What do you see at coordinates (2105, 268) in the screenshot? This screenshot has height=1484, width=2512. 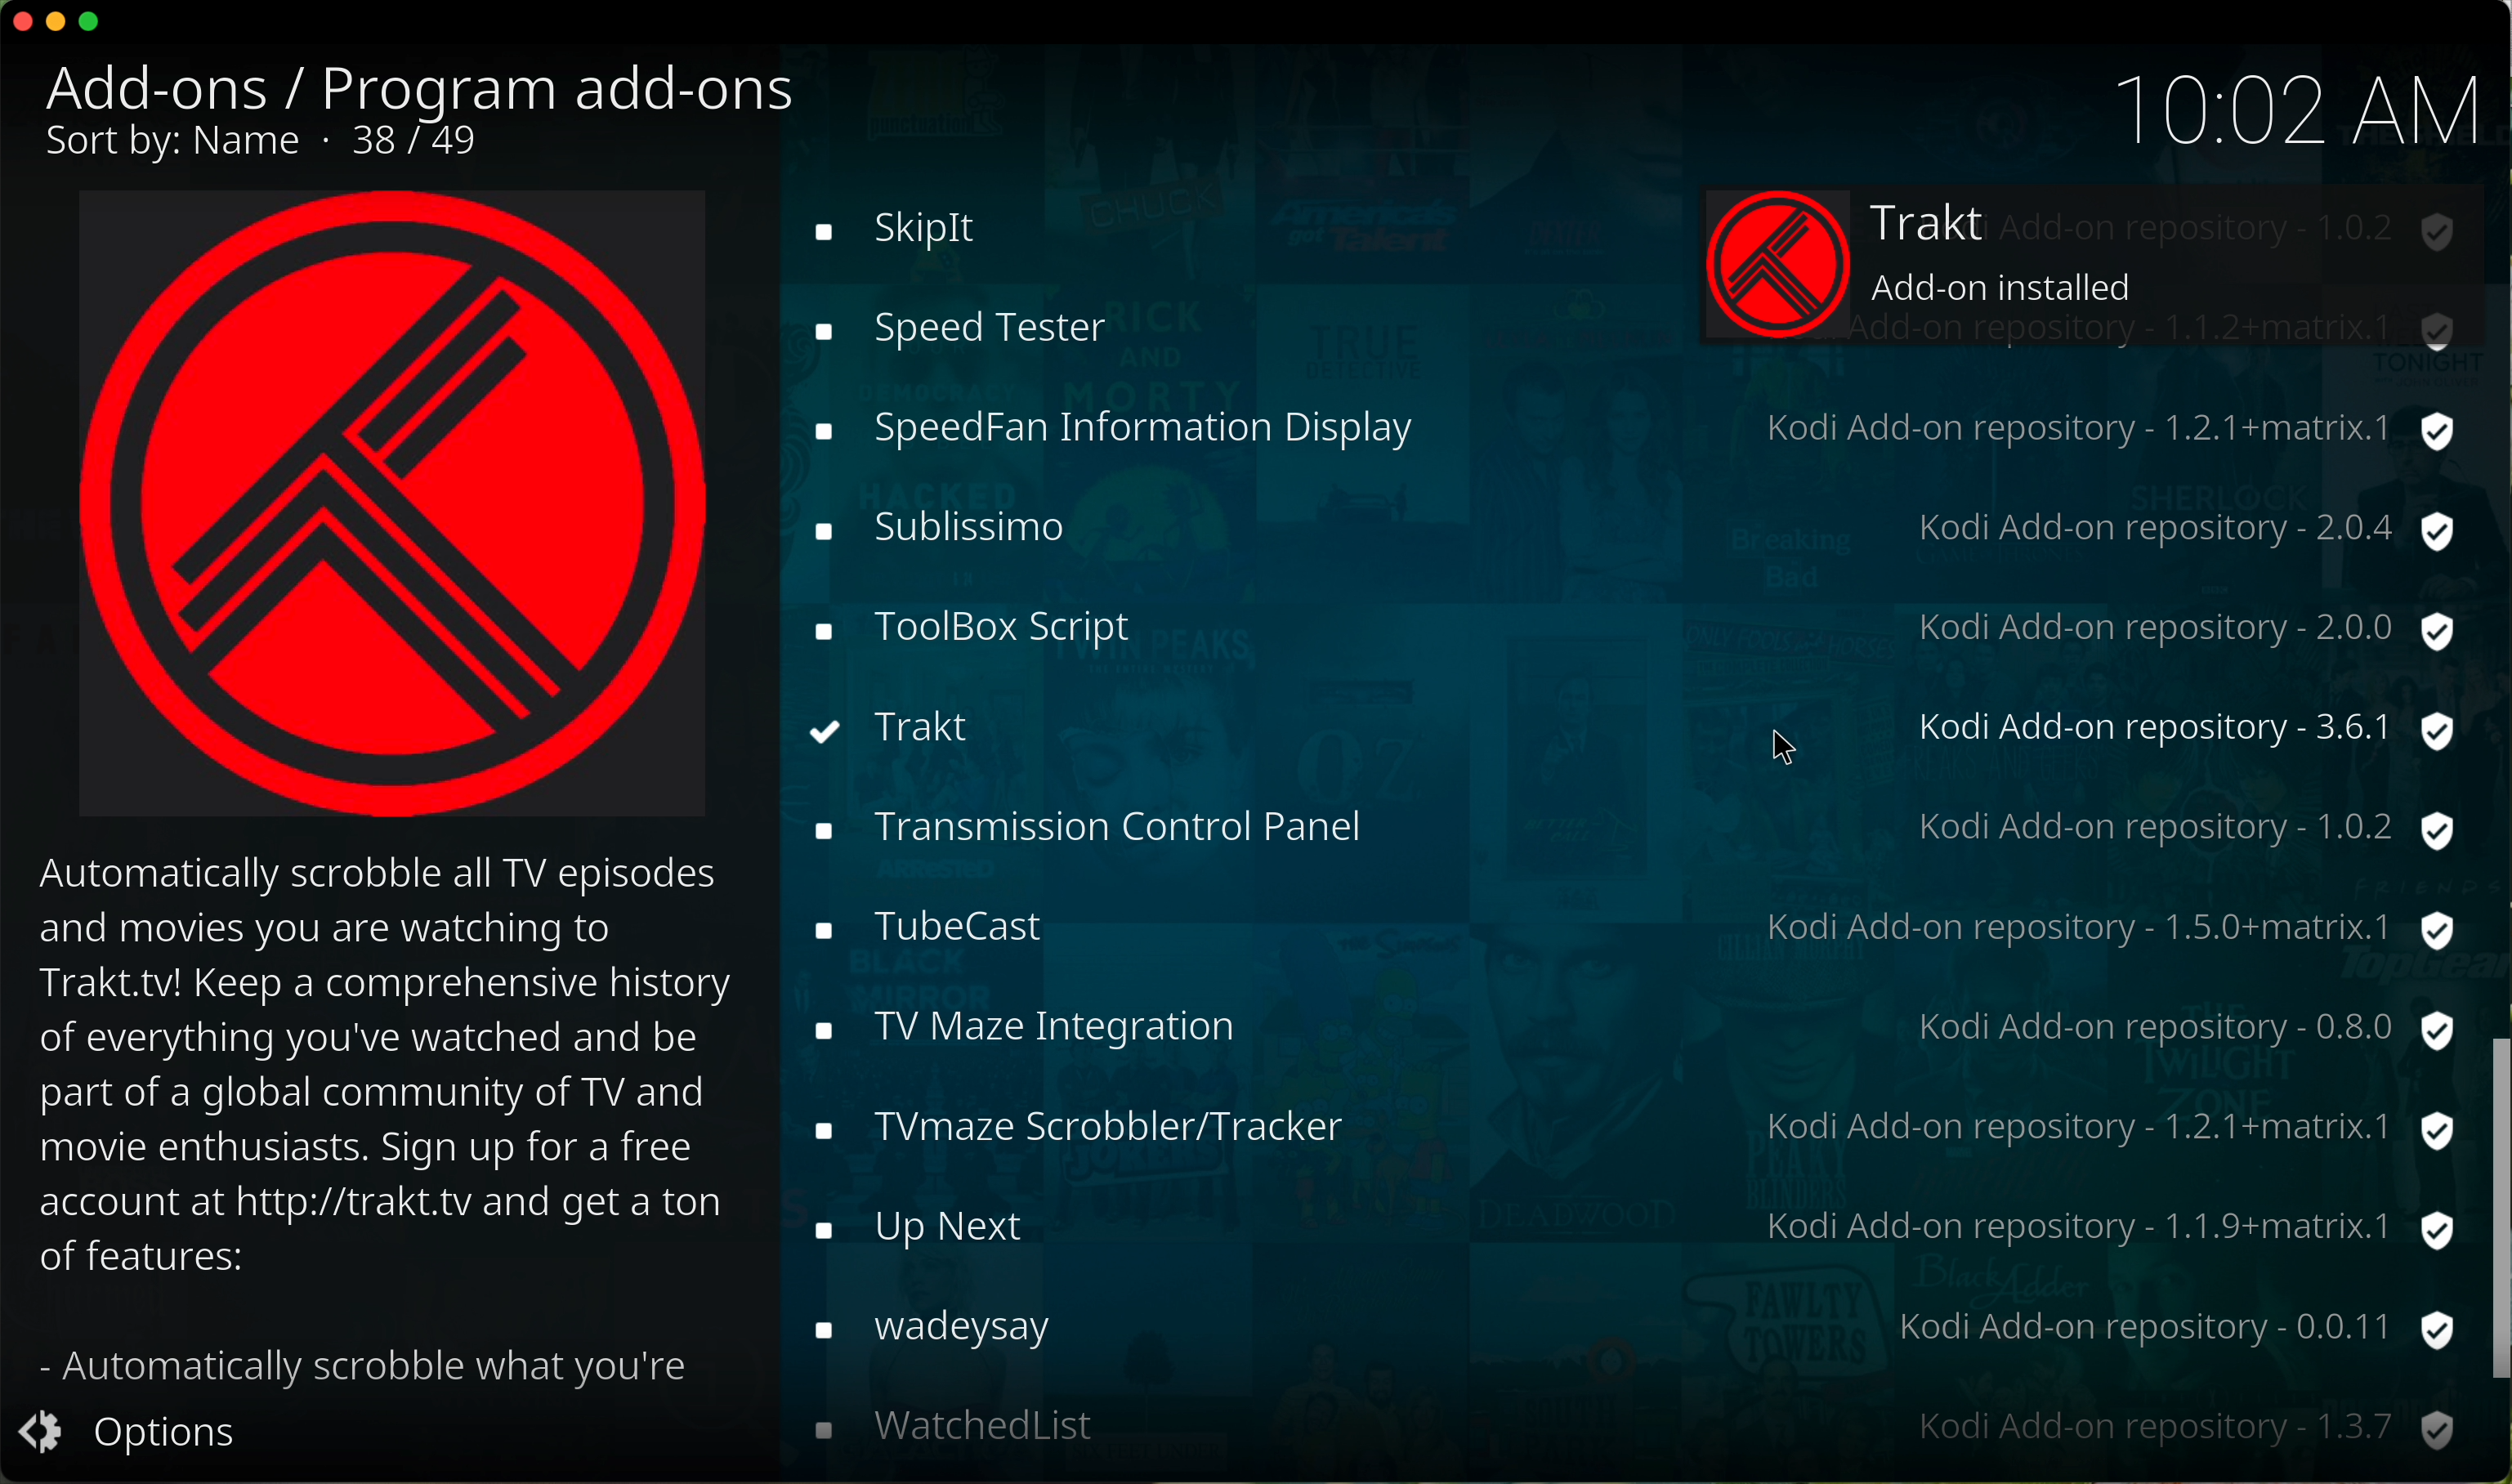 I see `trakt installed` at bounding box center [2105, 268].